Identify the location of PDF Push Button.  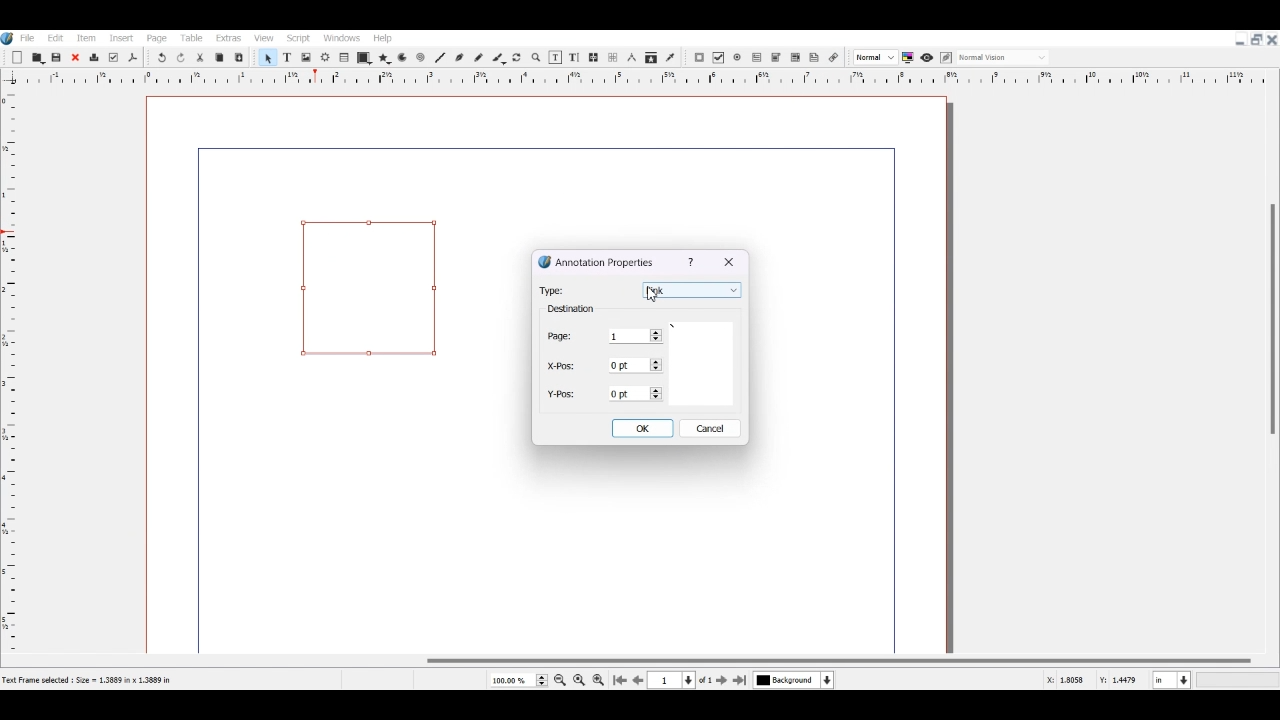
(699, 58).